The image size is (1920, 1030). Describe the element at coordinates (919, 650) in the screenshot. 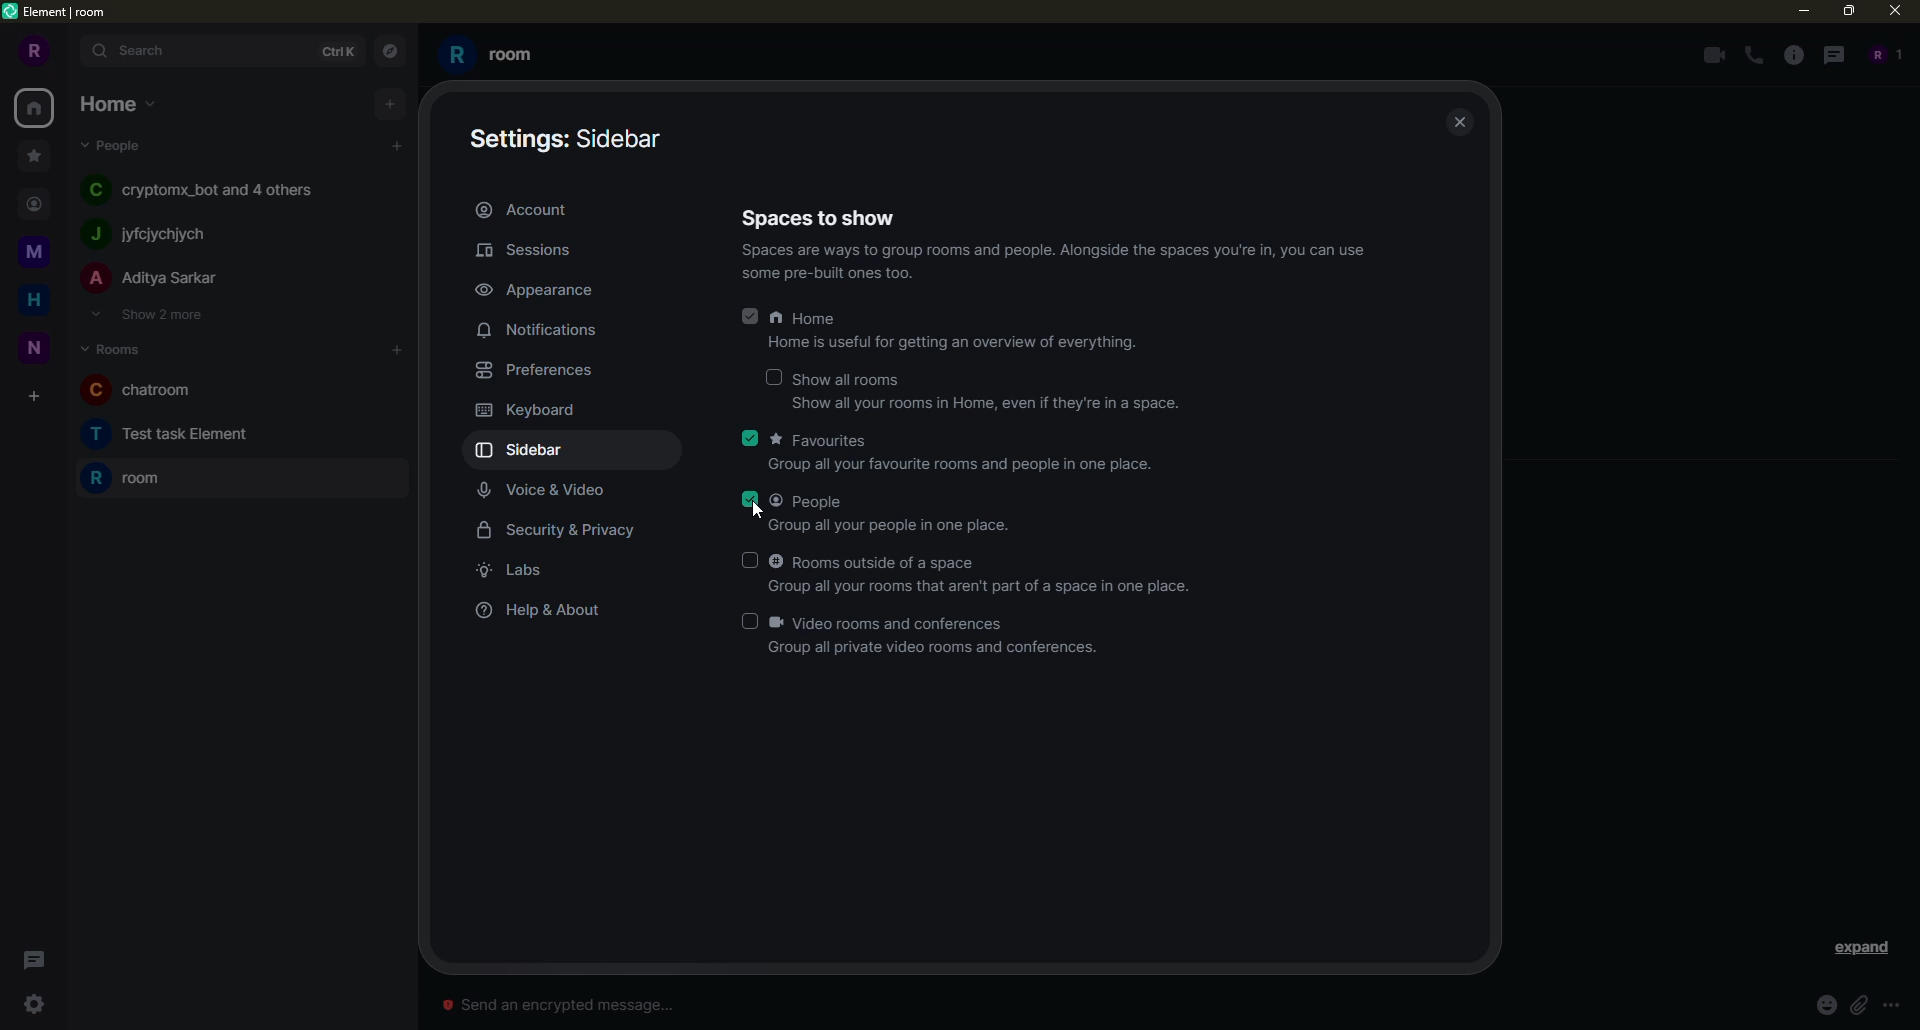

I see `Group all private video rooms and conferences.` at that location.